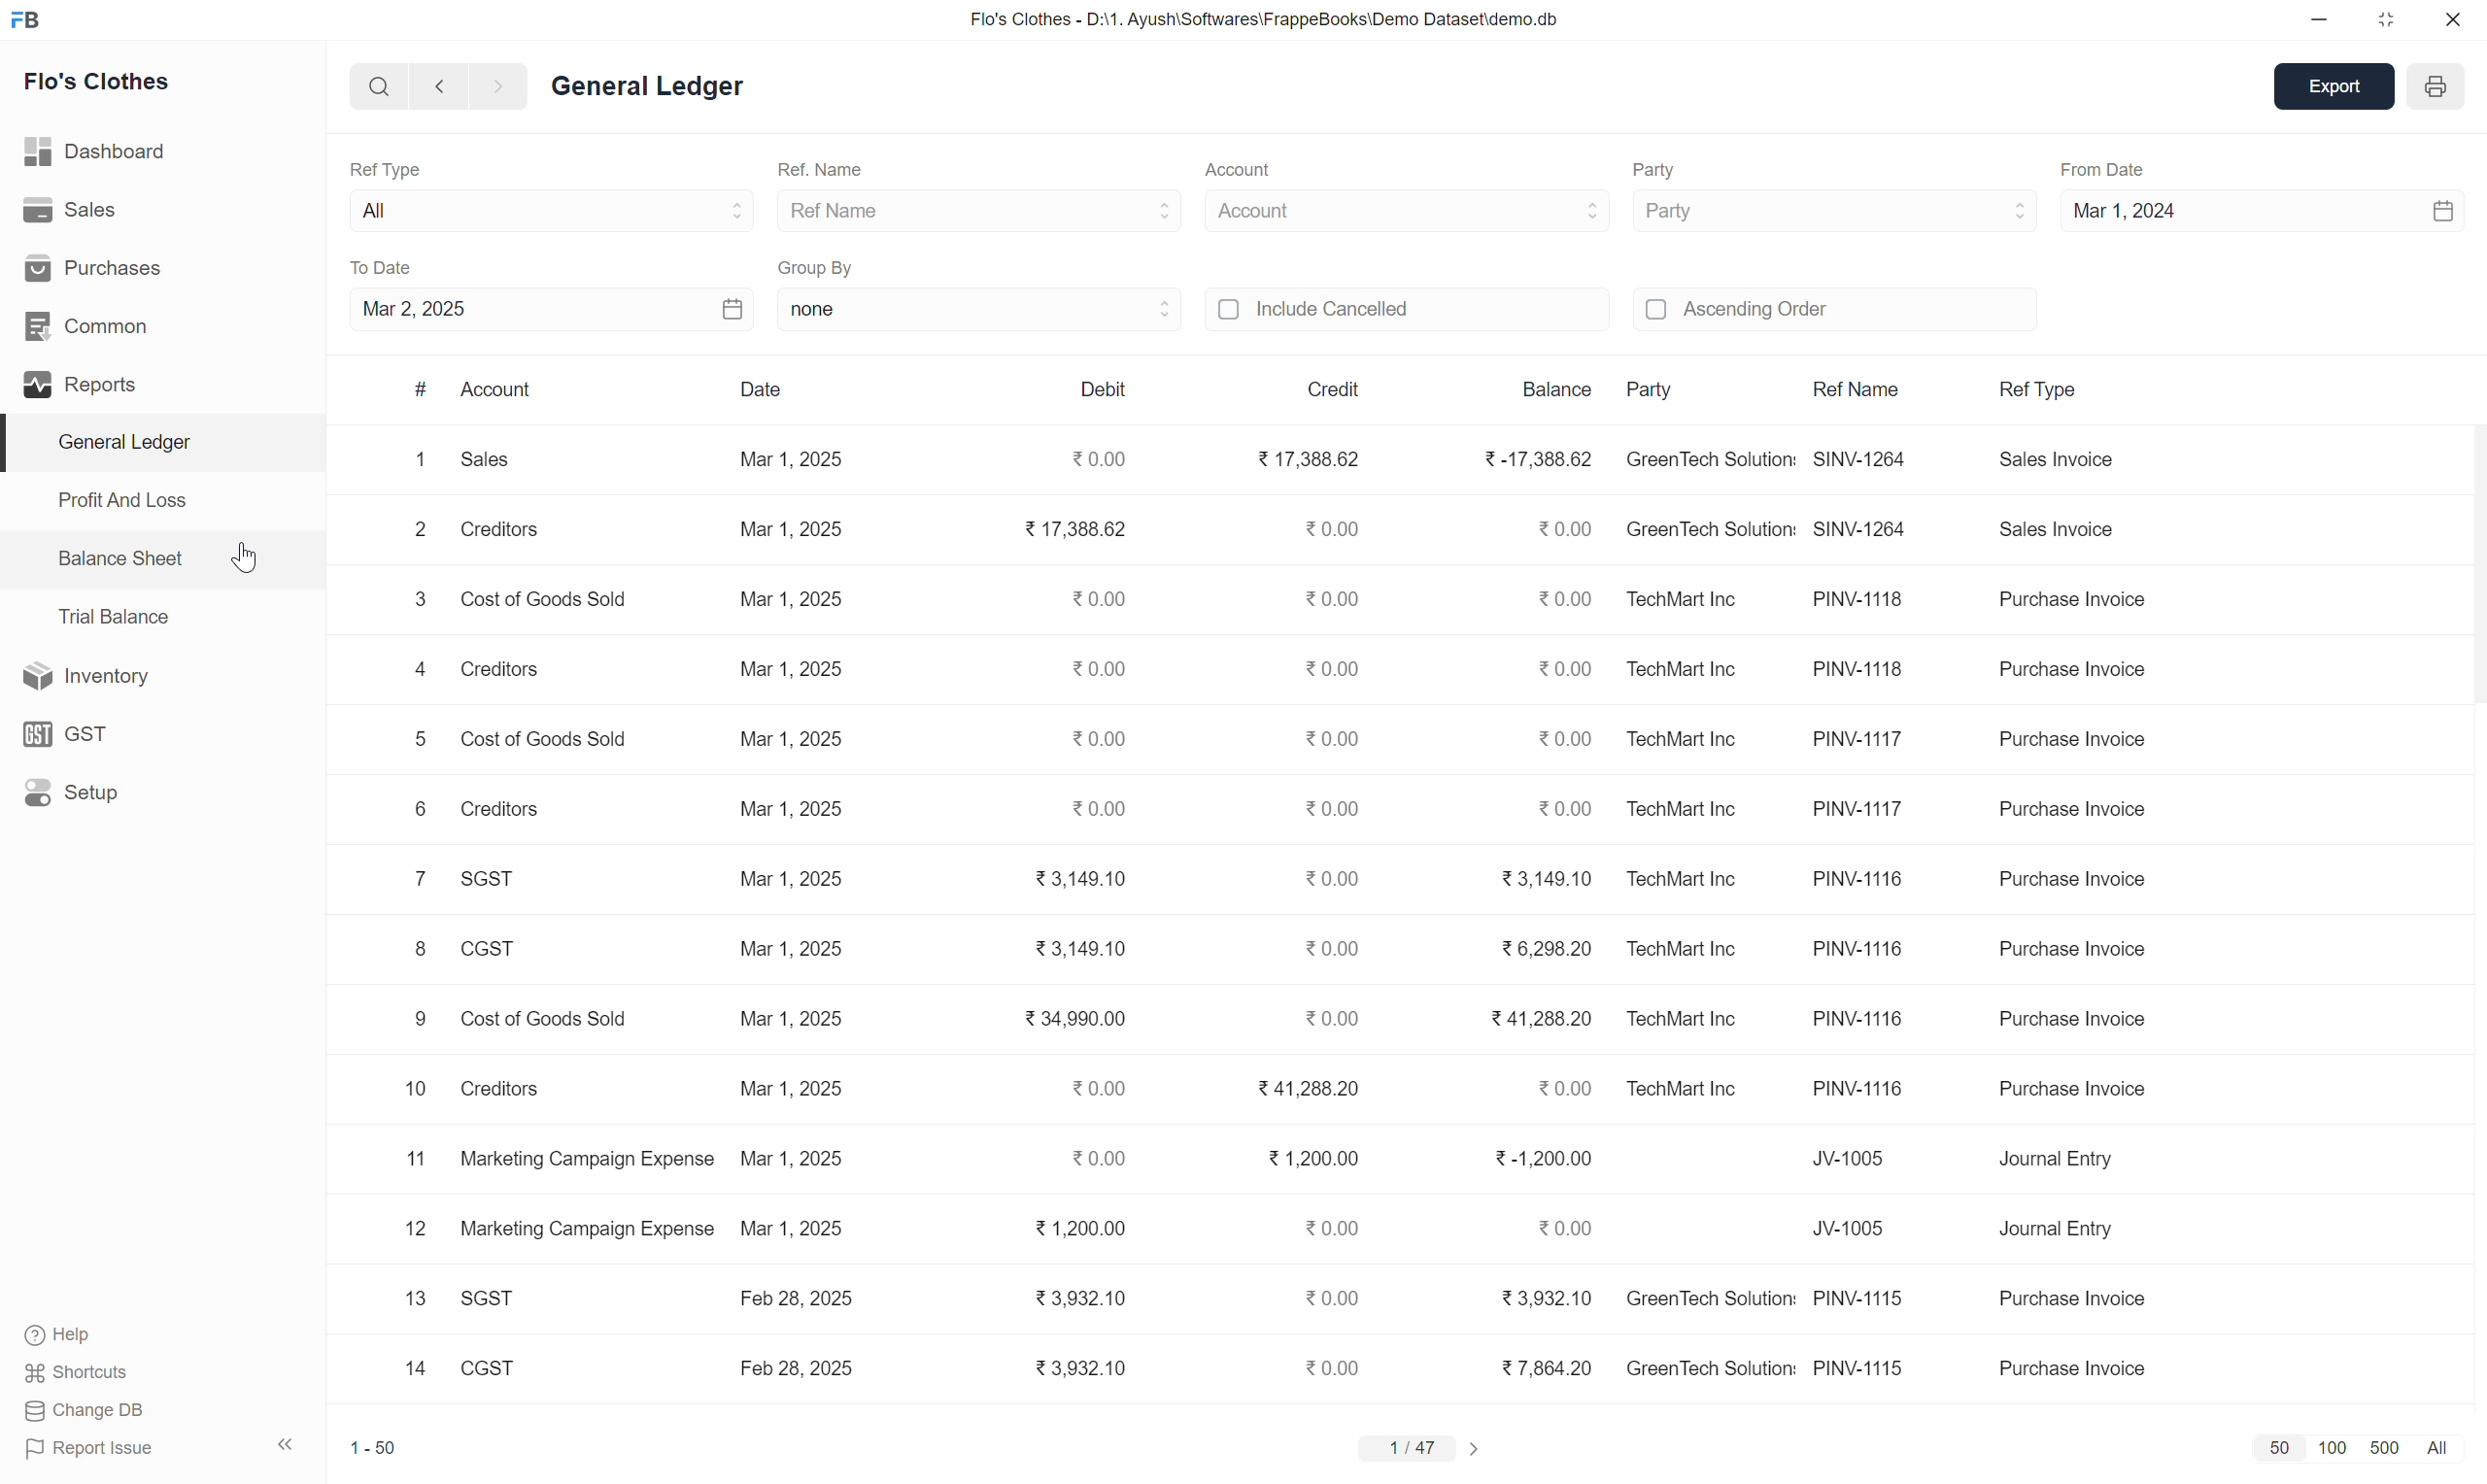 The width and height of the screenshot is (2487, 1484). Describe the element at coordinates (982, 210) in the screenshot. I see `Ref Name ` at that location.